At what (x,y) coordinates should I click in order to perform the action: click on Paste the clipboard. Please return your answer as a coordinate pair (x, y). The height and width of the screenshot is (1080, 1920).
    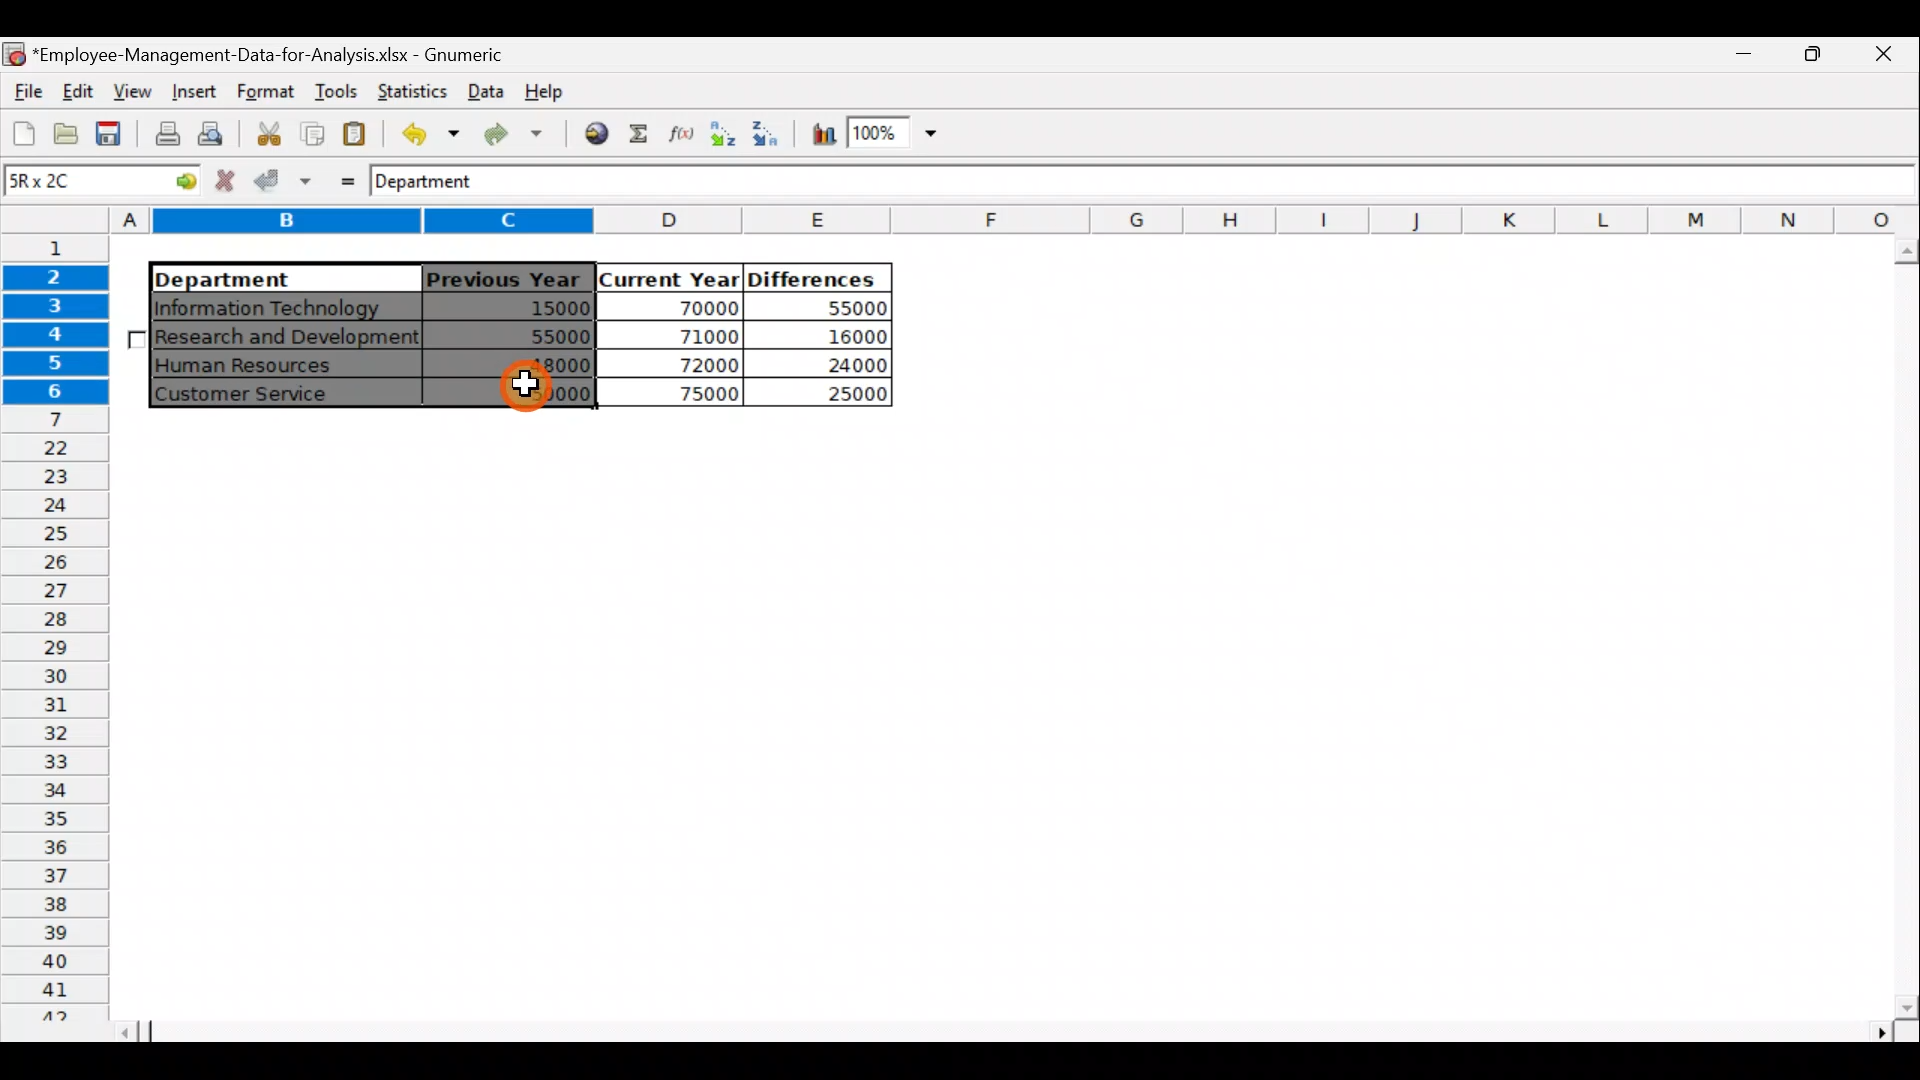
    Looking at the image, I should click on (359, 135).